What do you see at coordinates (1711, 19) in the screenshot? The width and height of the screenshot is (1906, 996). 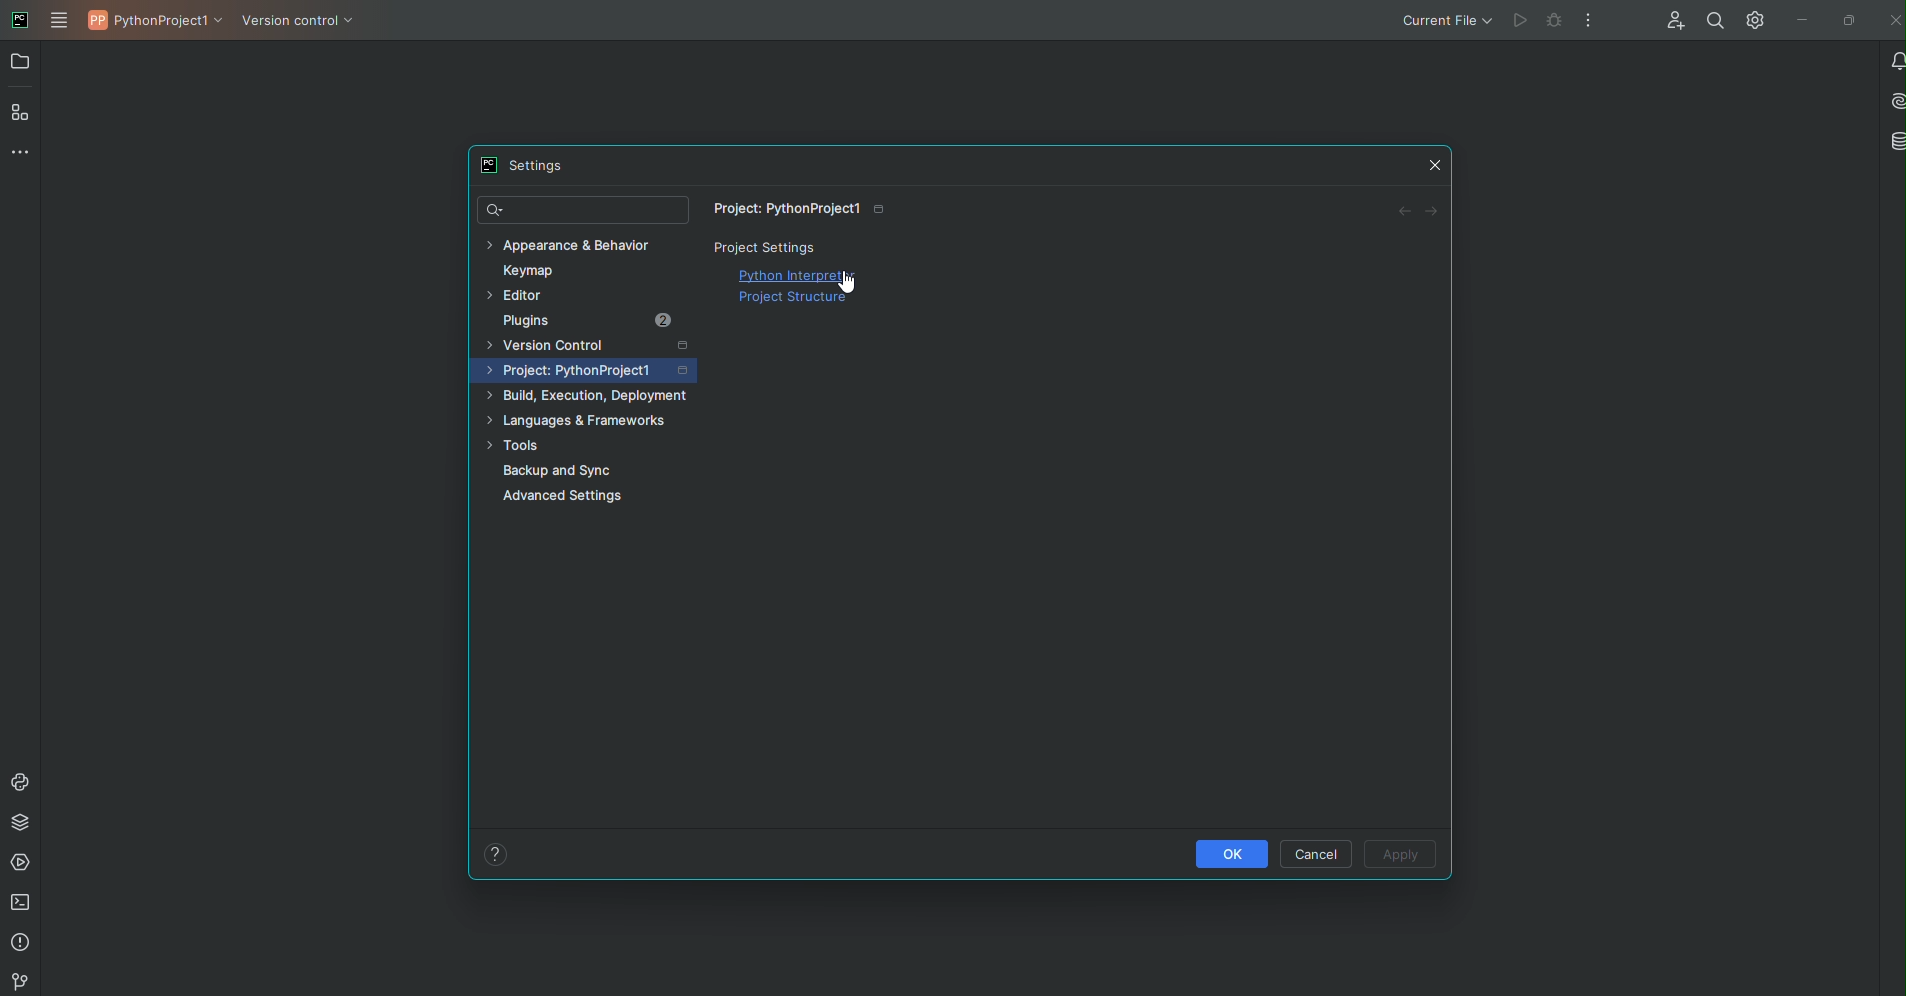 I see `Find` at bounding box center [1711, 19].